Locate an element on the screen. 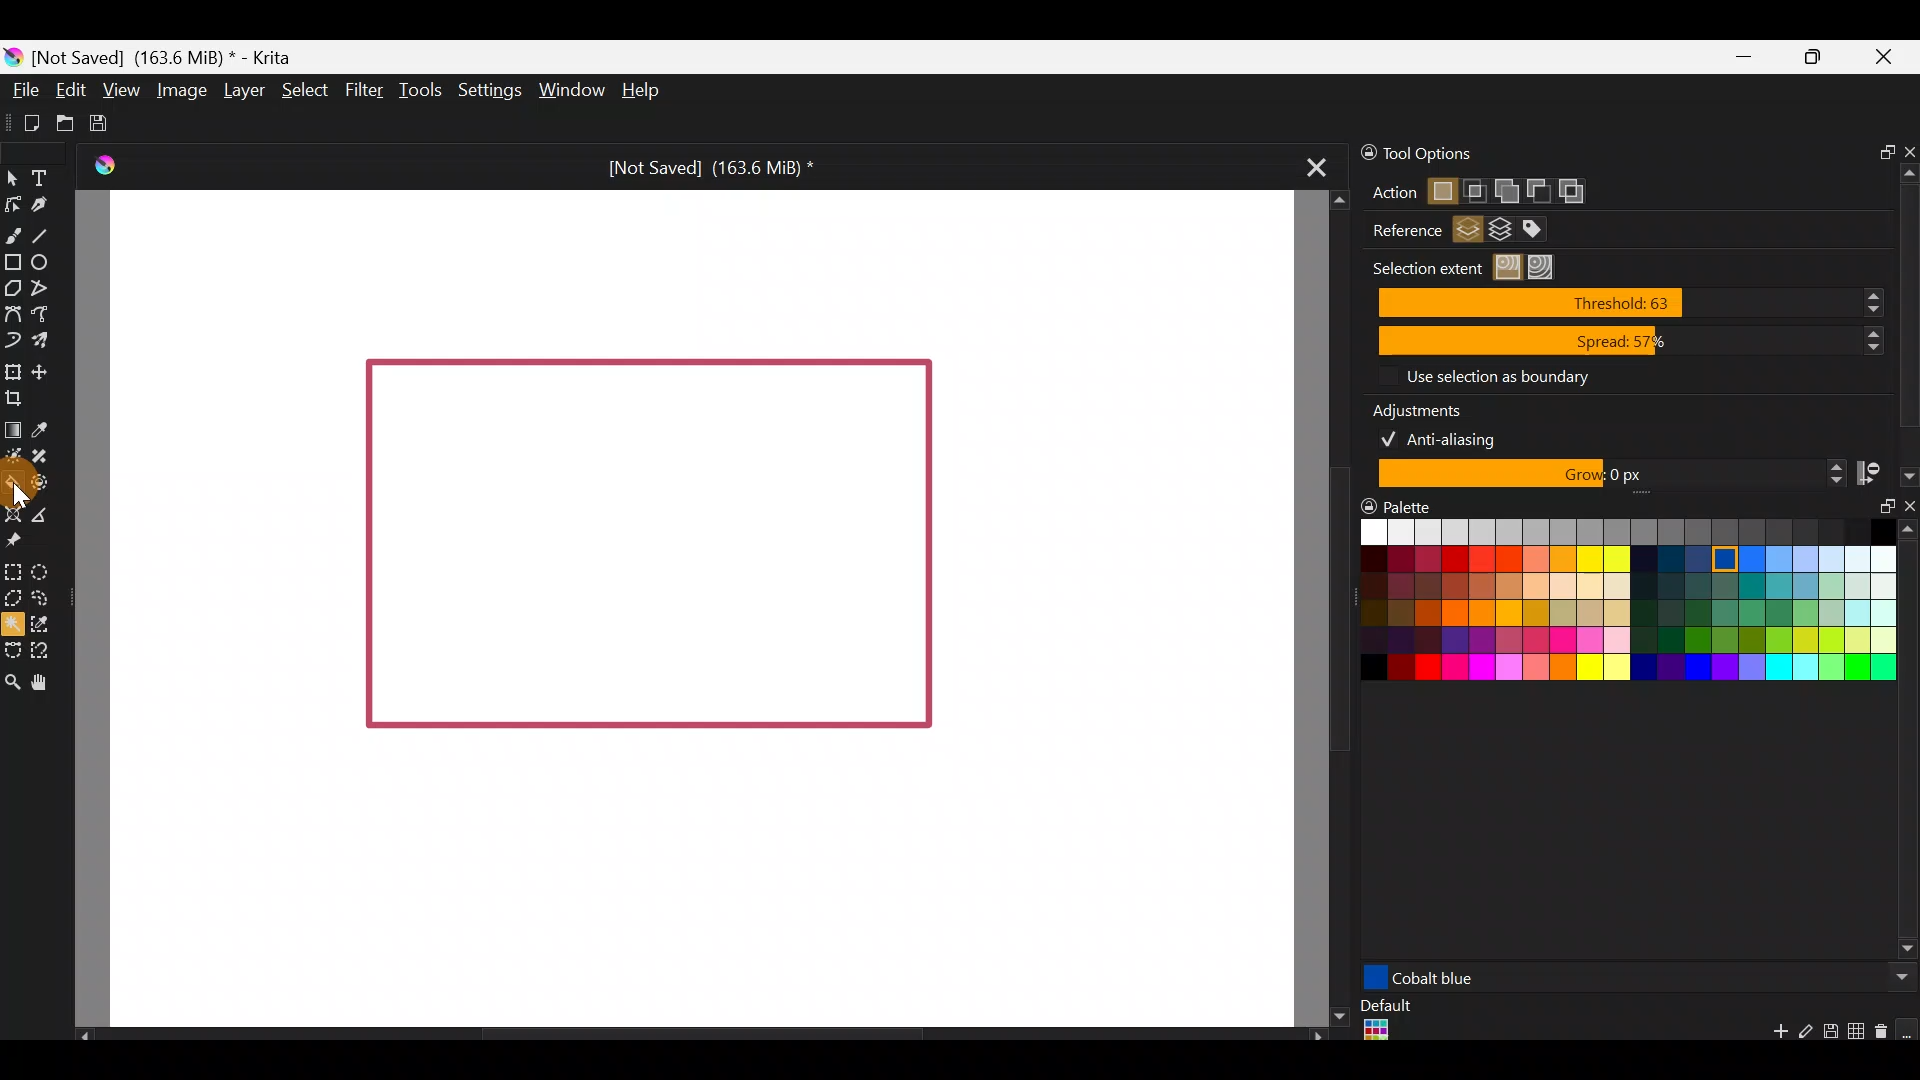 The image size is (1920, 1080). Crop the image to an area is located at coordinates (23, 400).